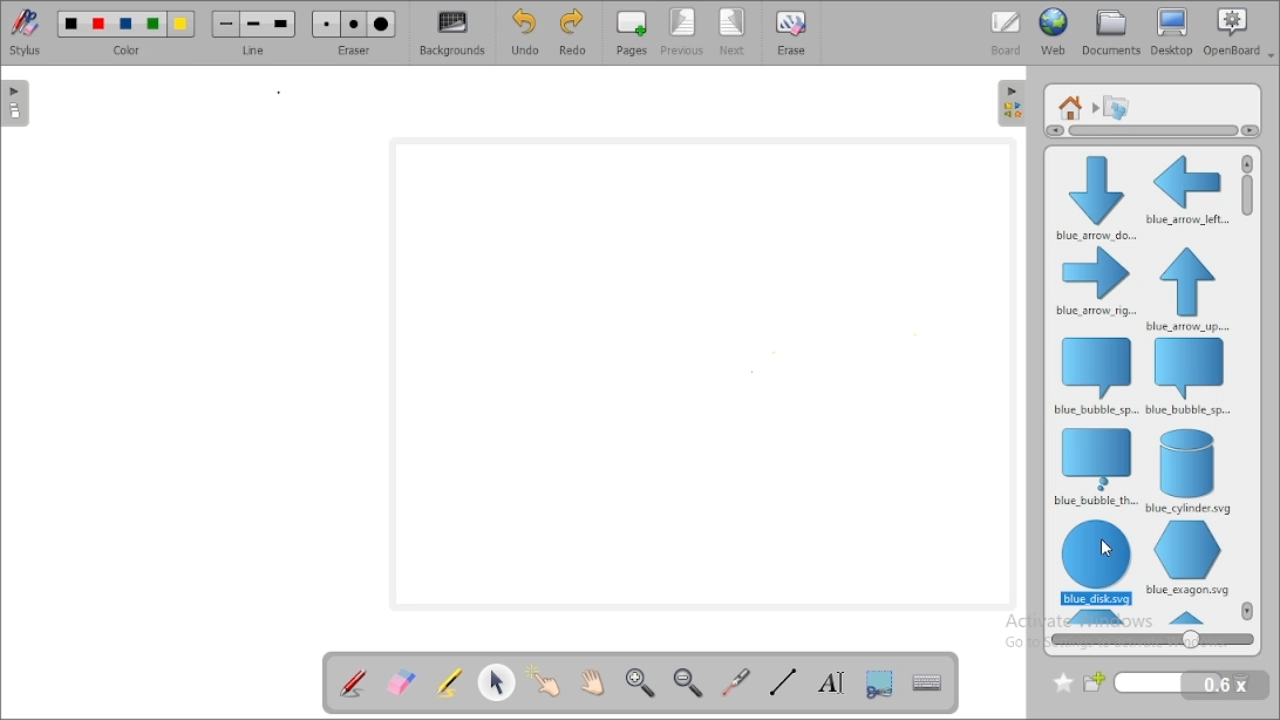  Describe the element at coordinates (1093, 196) in the screenshot. I see `blue arrow down` at that location.